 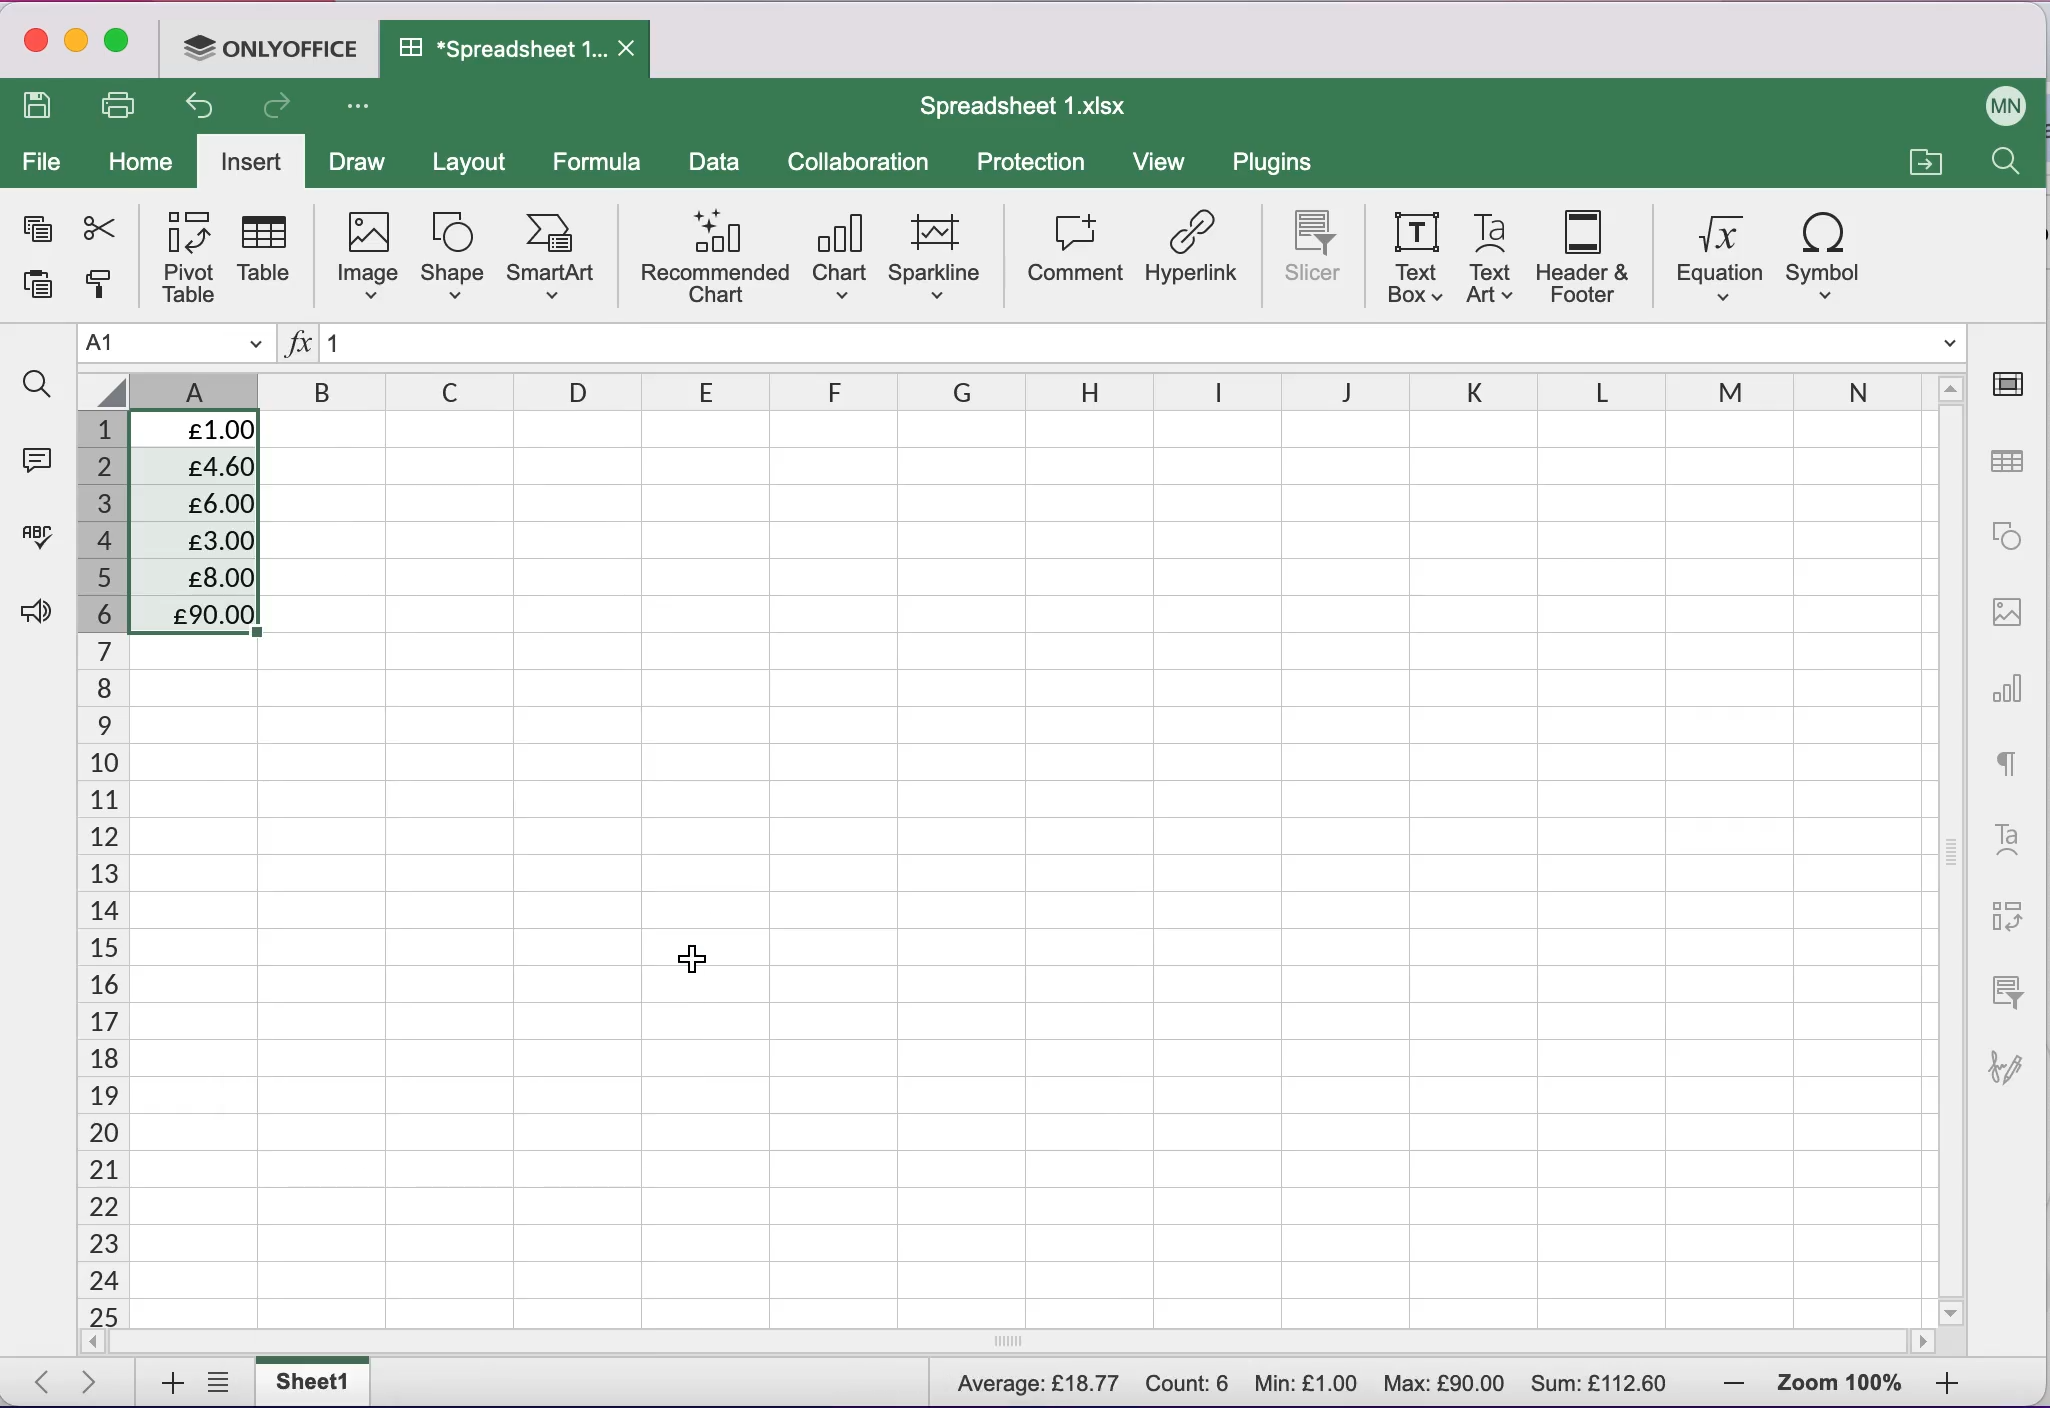 I want to click on smart art, so click(x=555, y=255).